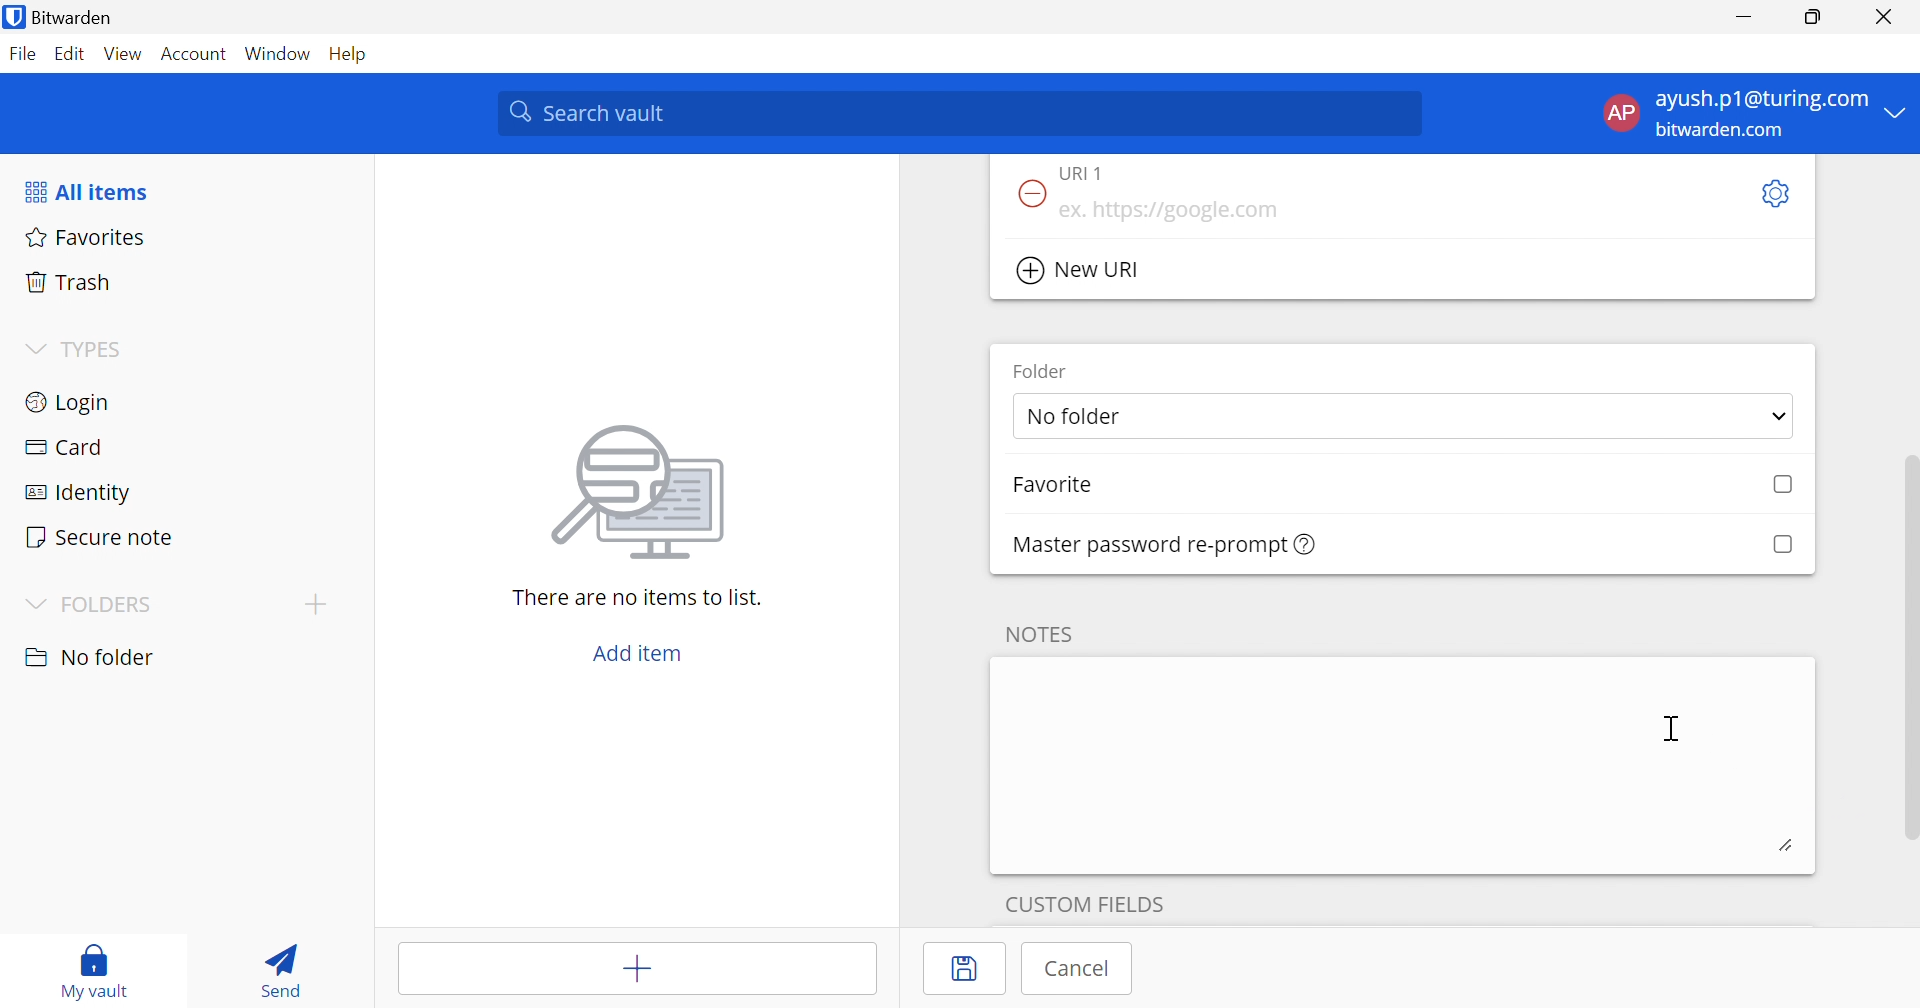  Describe the element at coordinates (1888, 17) in the screenshot. I see `Close` at that location.